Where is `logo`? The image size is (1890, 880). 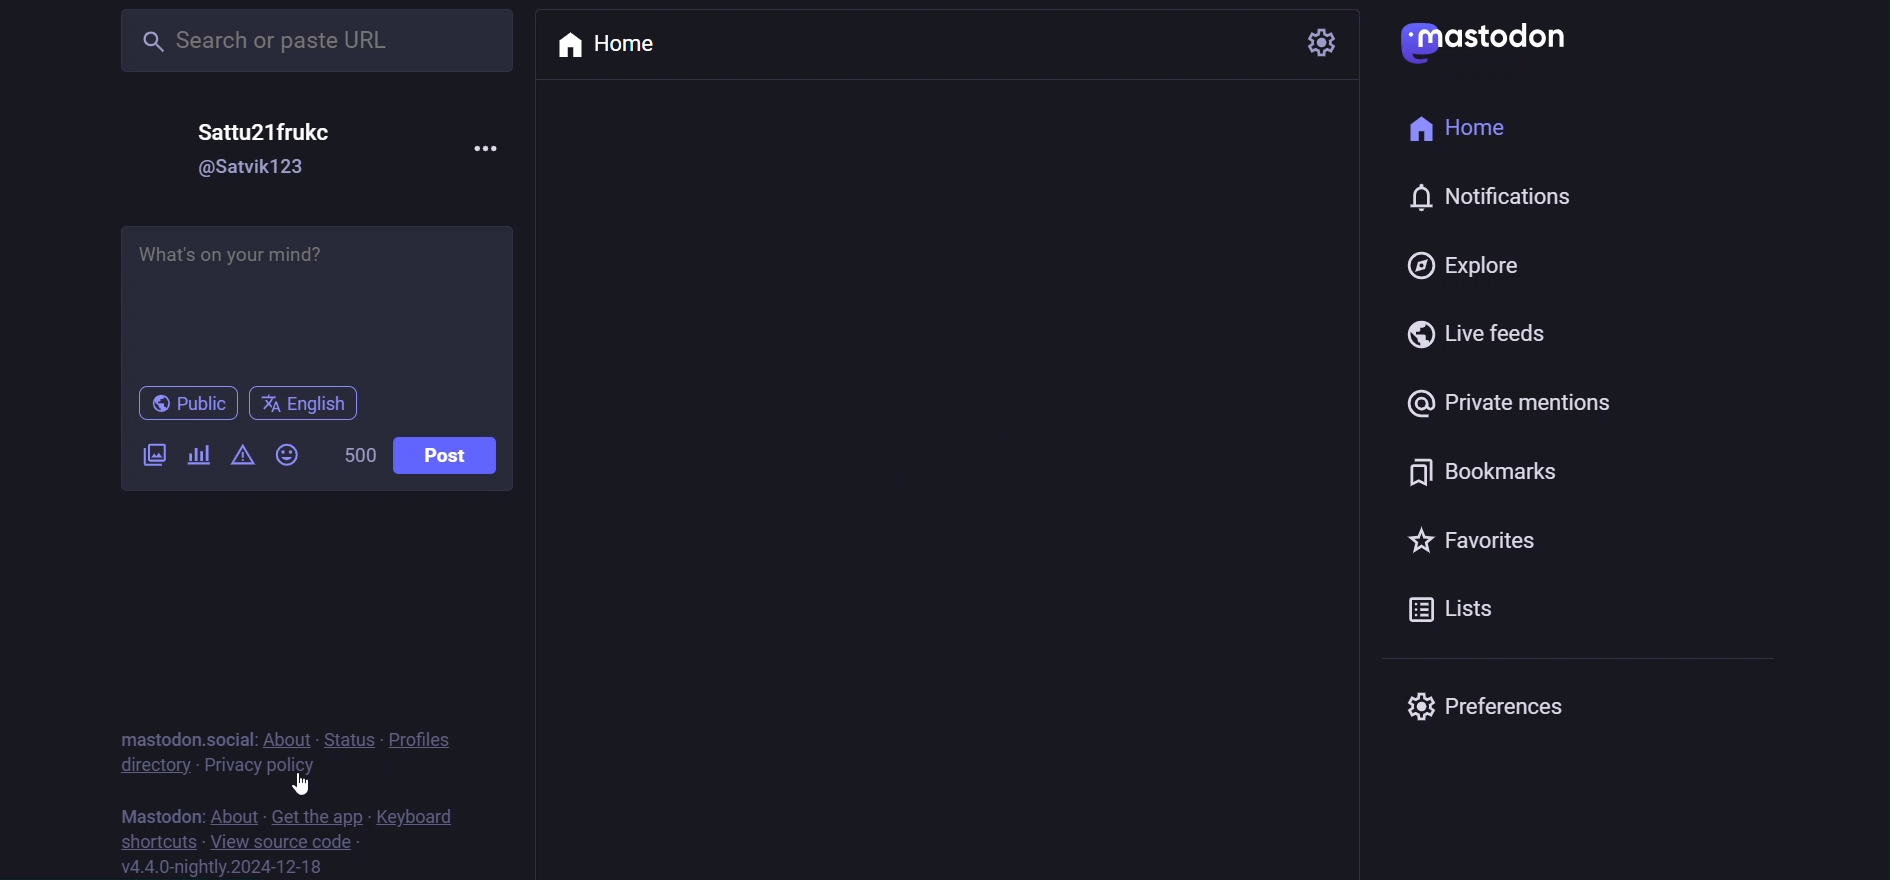
logo is located at coordinates (1500, 41).